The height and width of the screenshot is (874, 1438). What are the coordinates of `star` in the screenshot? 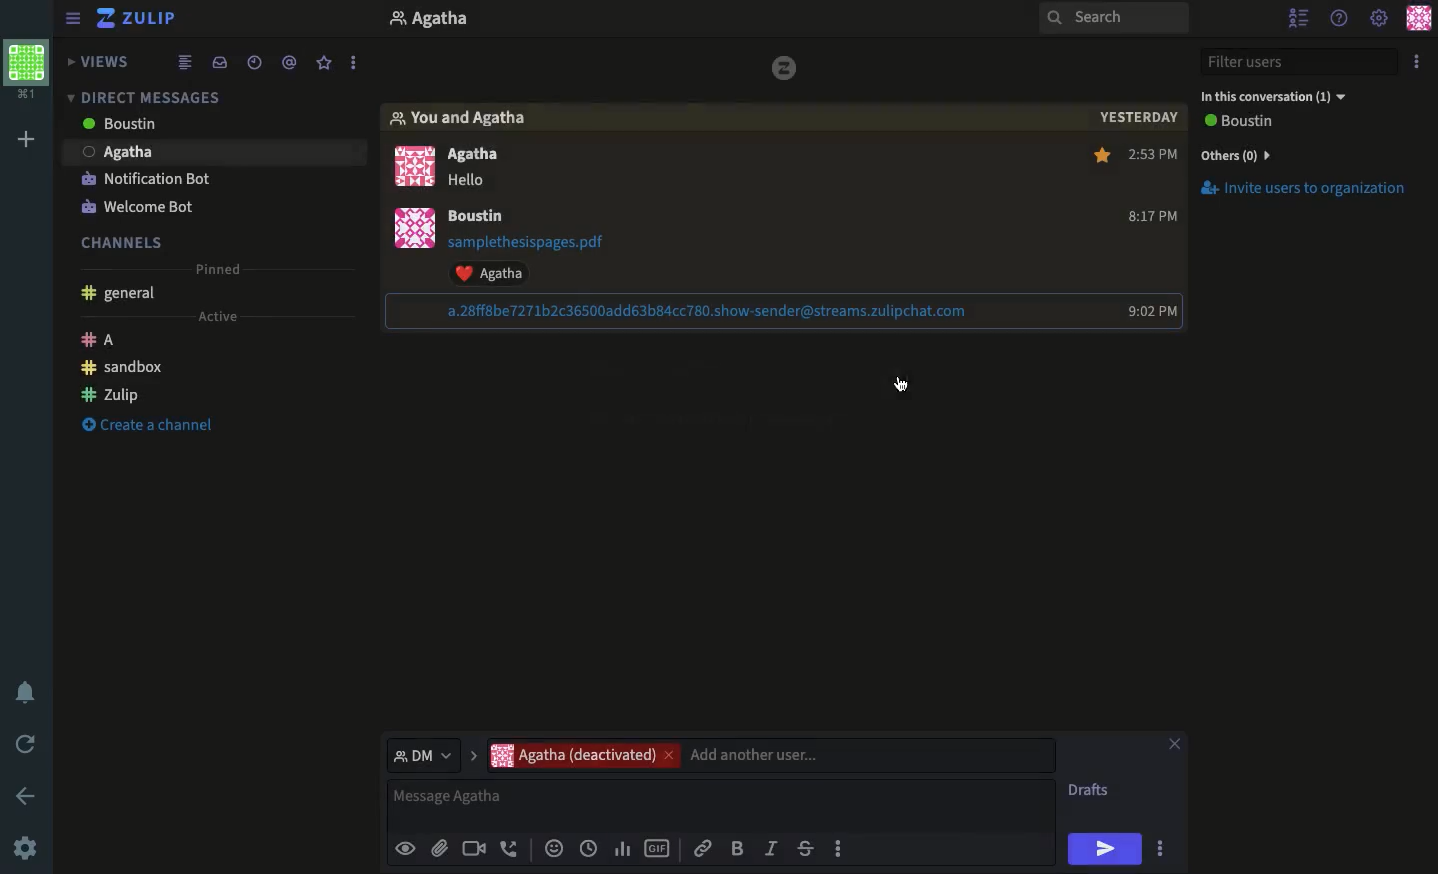 It's located at (1101, 158).